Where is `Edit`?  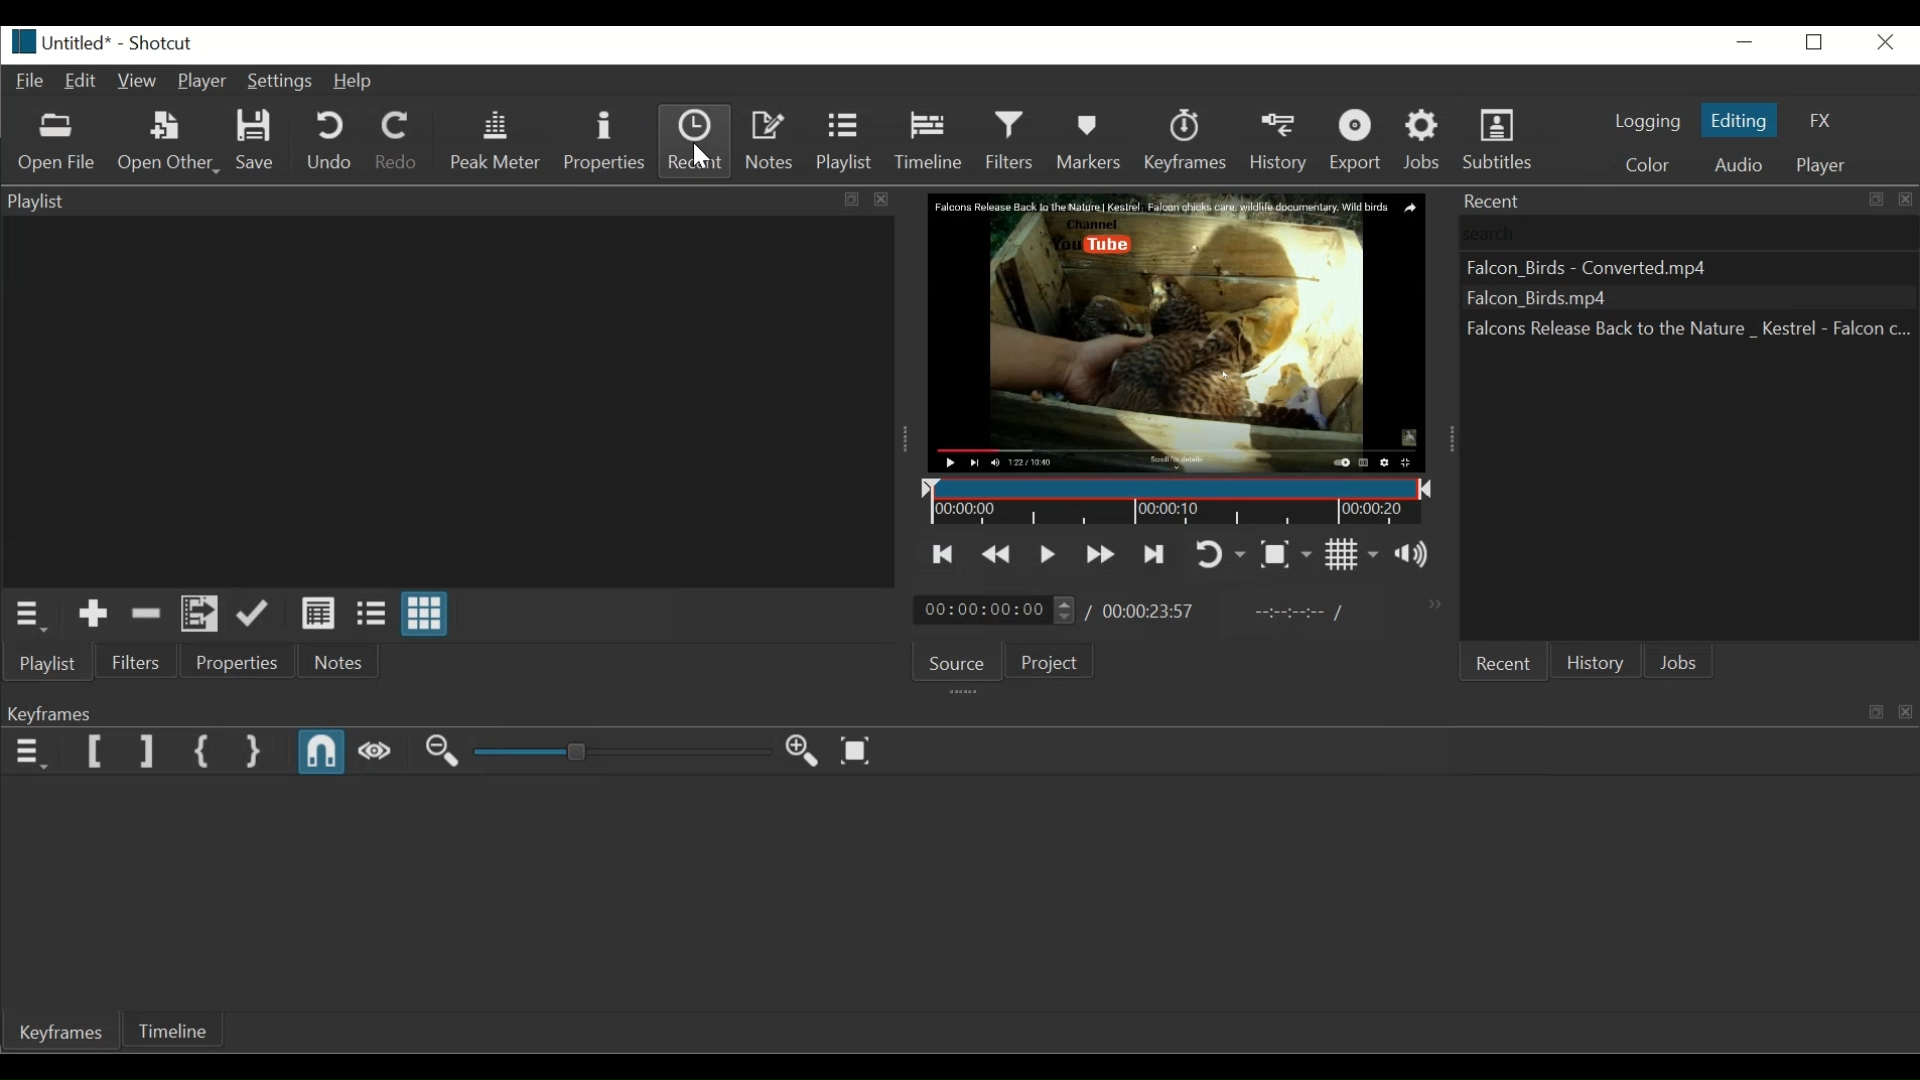 Edit is located at coordinates (81, 82).